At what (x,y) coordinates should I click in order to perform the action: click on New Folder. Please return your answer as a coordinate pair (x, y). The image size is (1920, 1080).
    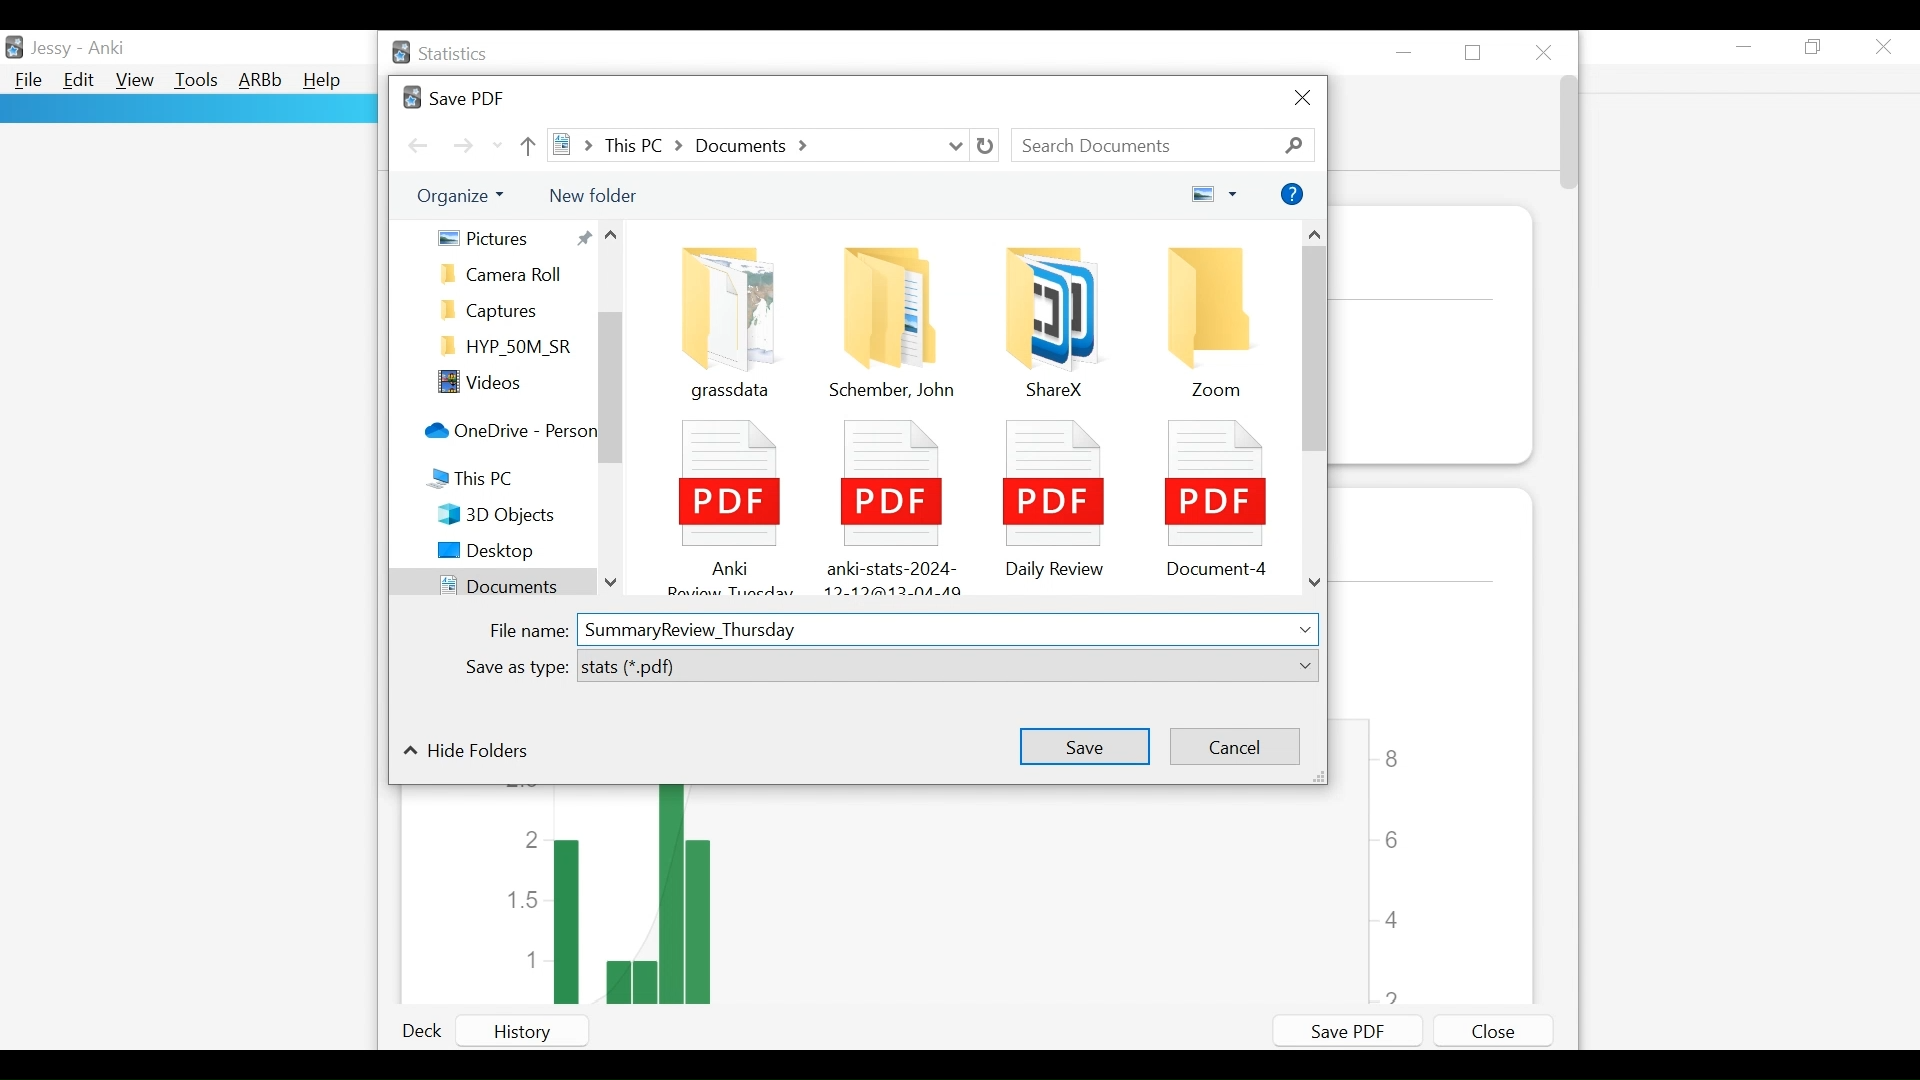
    Looking at the image, I should click on (592, 194).